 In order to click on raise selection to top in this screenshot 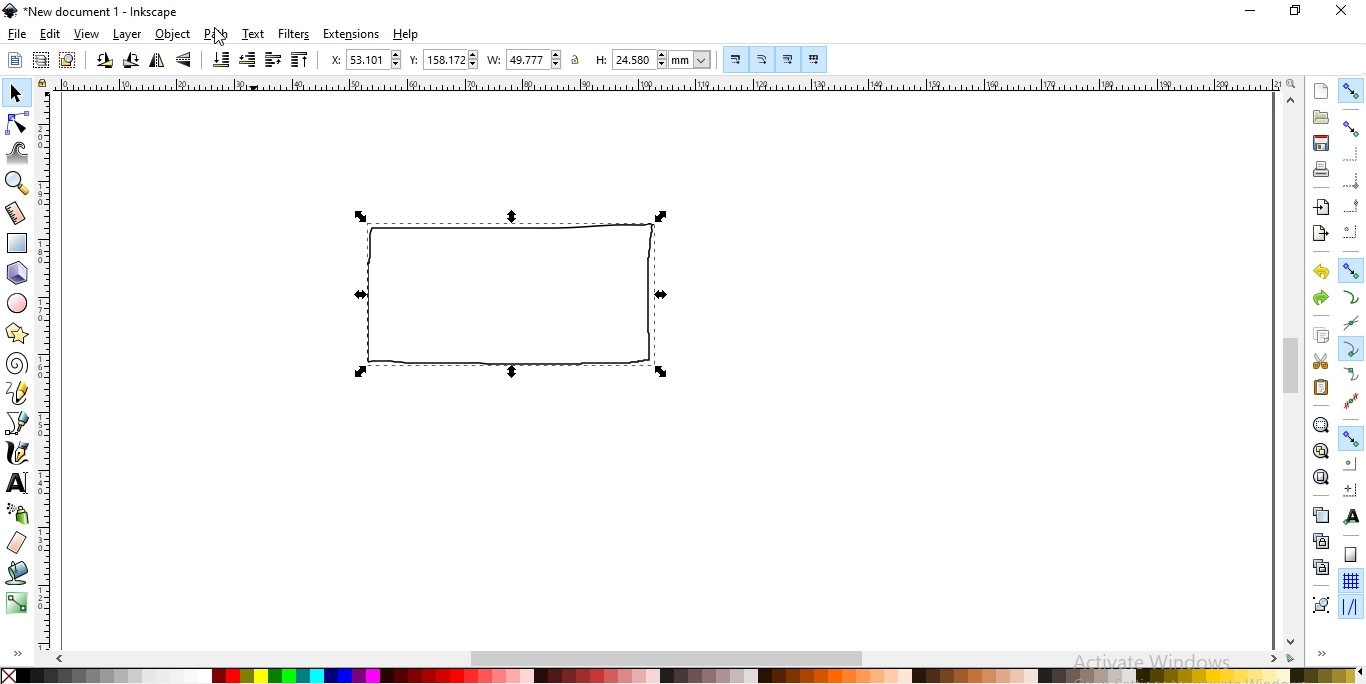, I will do `click(301, 59)`.